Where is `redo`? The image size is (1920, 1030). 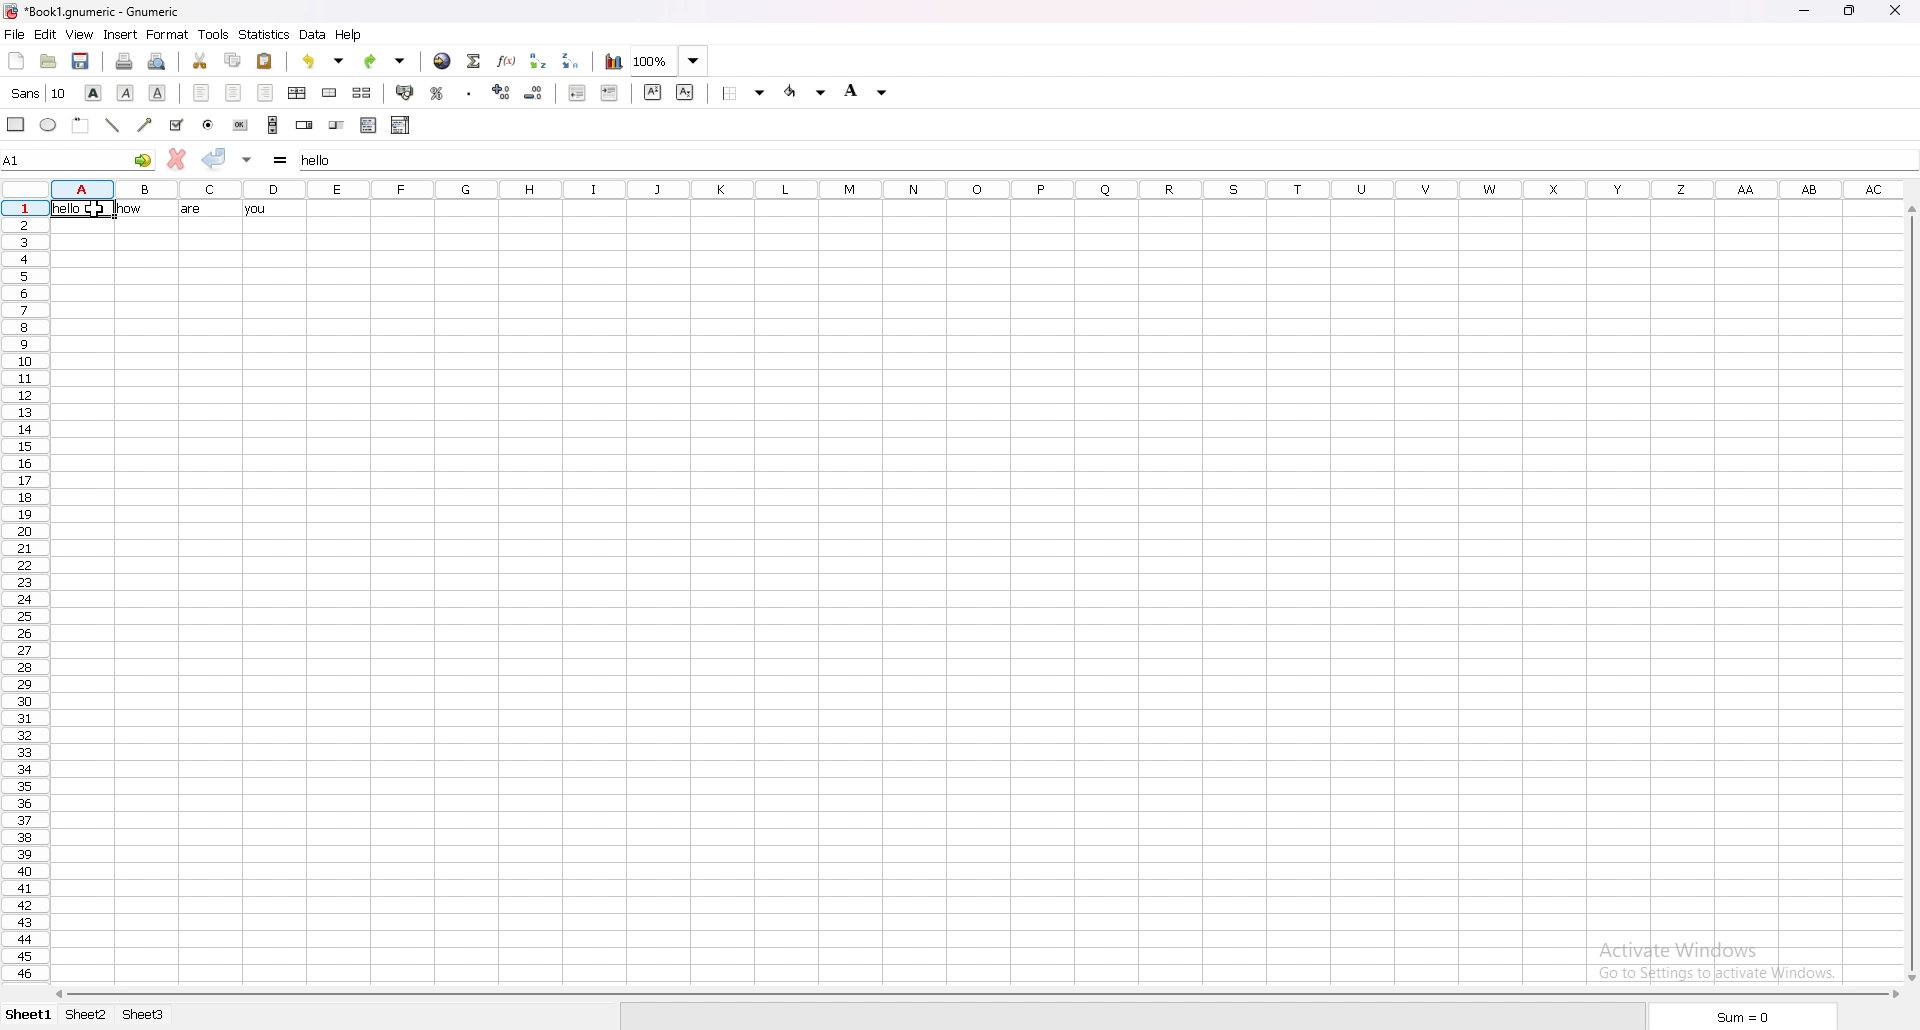 redo is located at coordinates (386, 60).